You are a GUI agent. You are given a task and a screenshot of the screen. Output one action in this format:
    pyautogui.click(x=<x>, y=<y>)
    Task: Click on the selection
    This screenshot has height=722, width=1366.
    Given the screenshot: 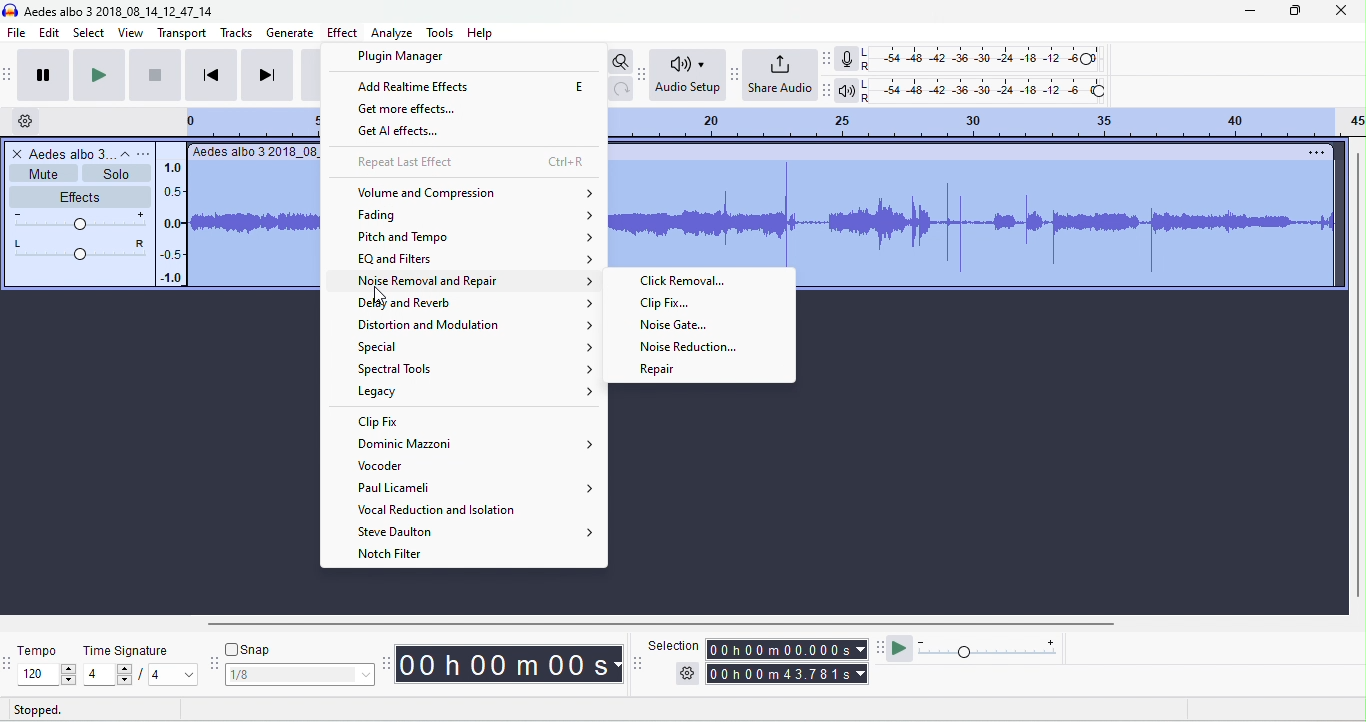 What is the action you would take?
    pyautogui.click(x=673, y=644)
    